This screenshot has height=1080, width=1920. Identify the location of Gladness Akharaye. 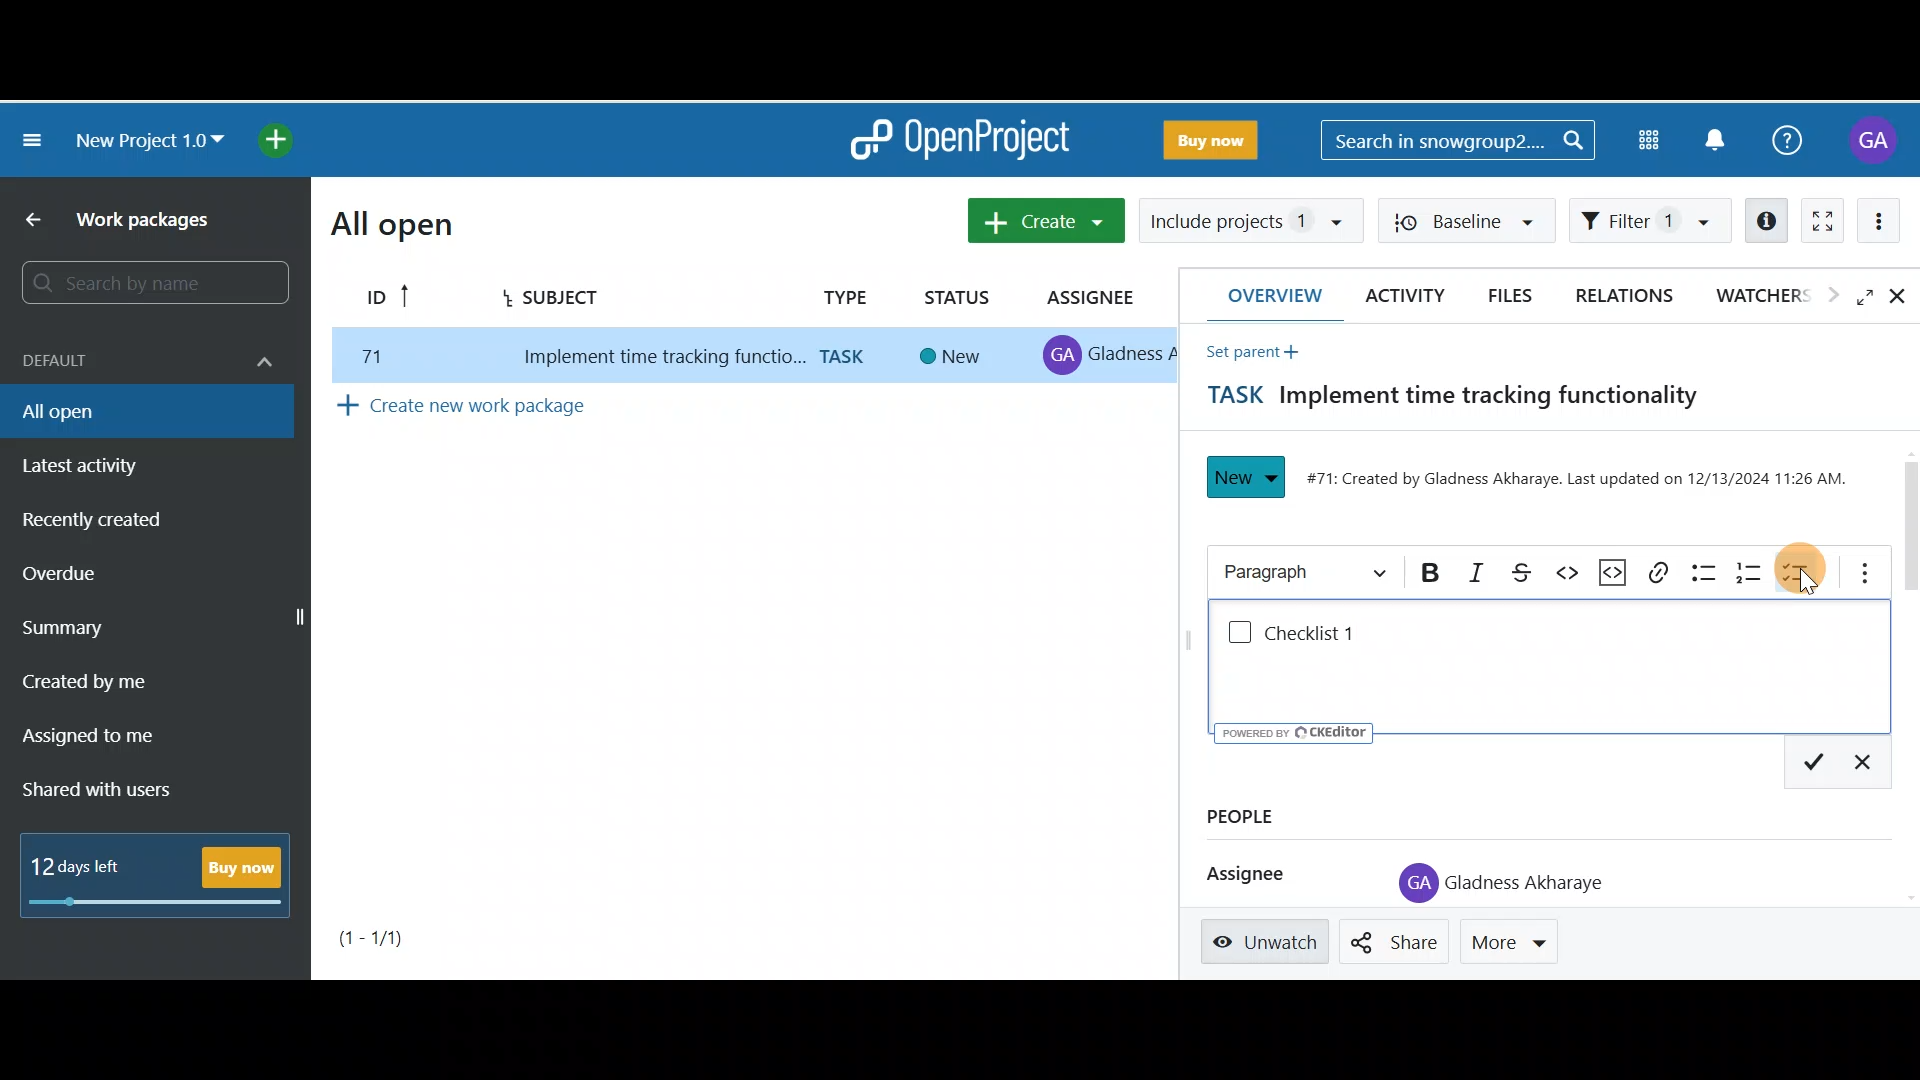
(1528, 884).